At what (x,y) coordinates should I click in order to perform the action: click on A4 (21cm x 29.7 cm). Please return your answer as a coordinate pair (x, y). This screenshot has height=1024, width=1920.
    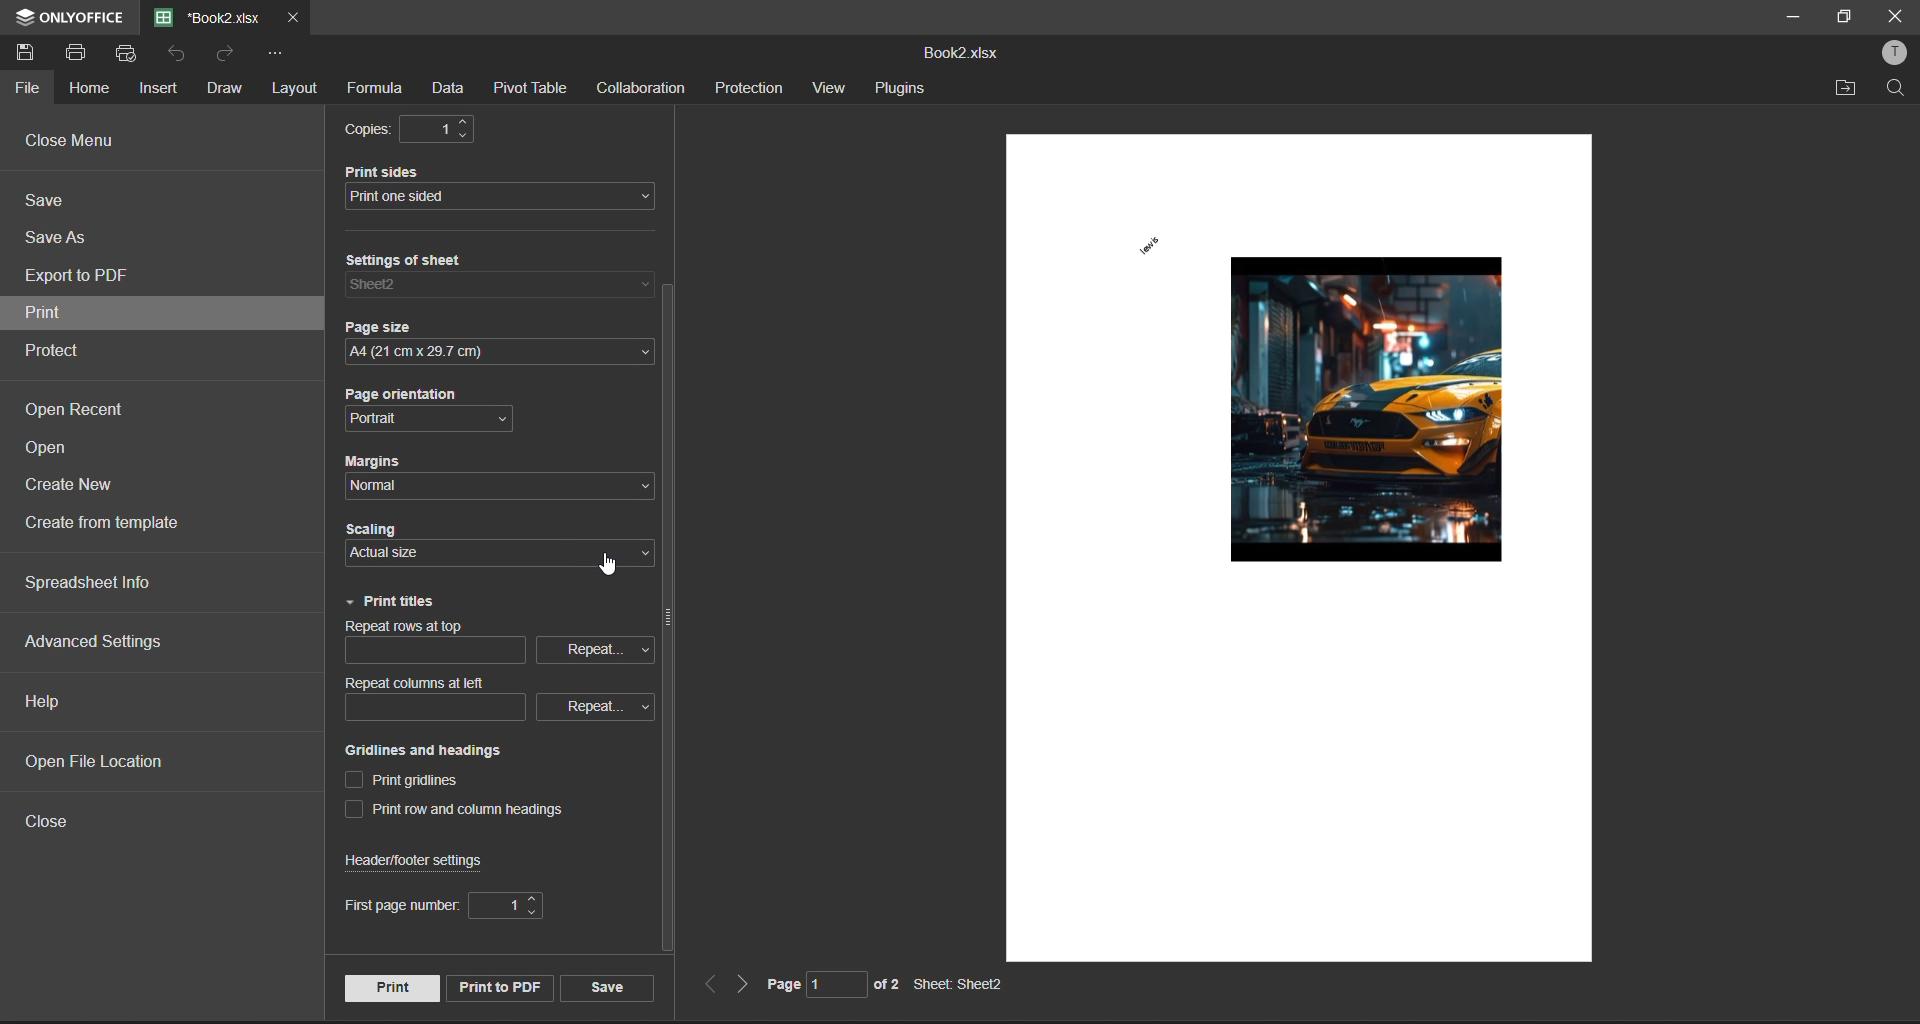
    Looking at the image, I should click on (485, 354).